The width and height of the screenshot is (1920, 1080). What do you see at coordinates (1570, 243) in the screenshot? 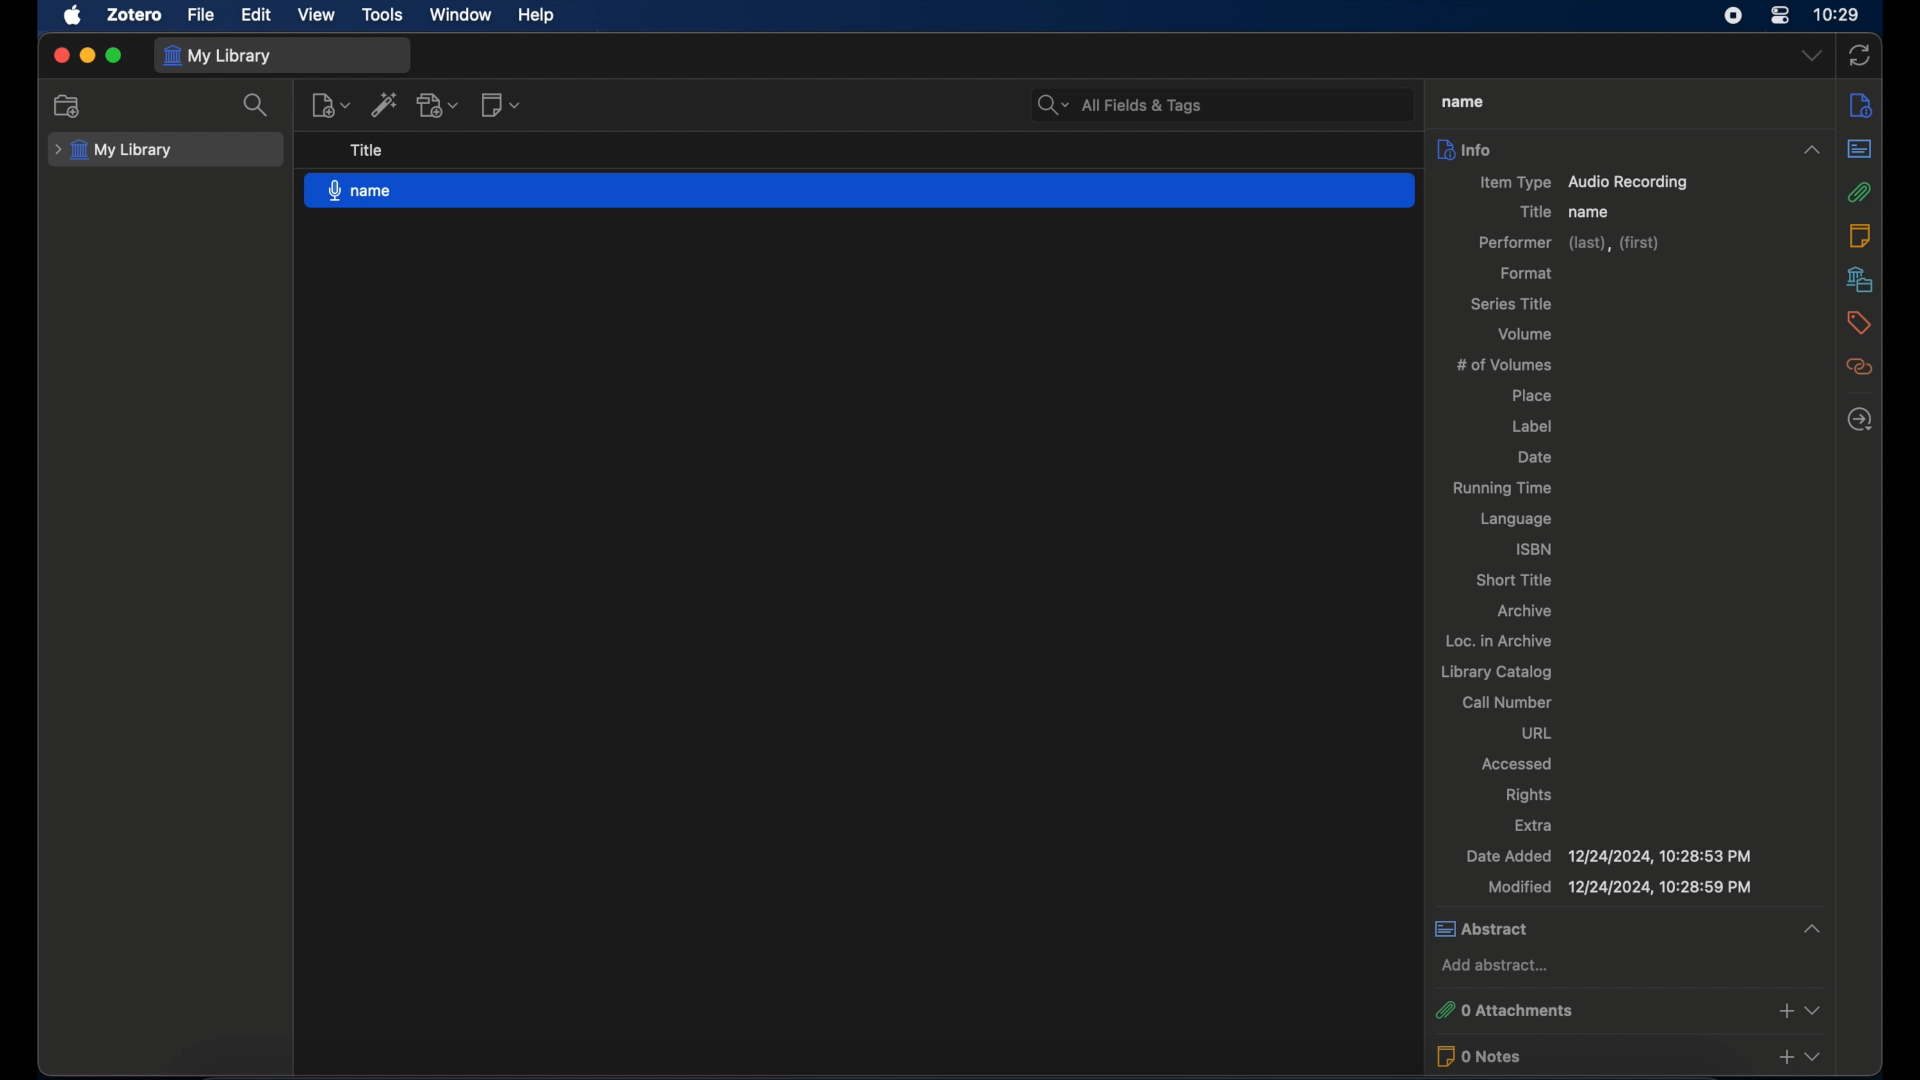
I see `performer` at bounding box center [1570, 243].